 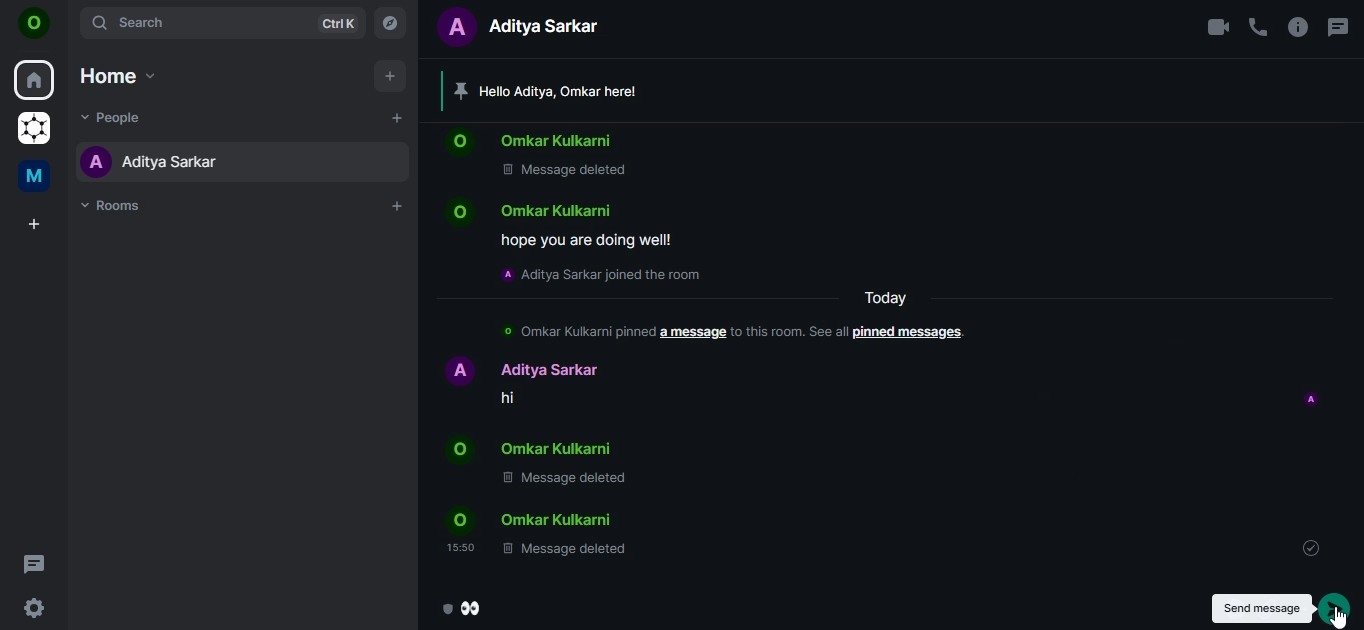 I want to click on video call, so click(x=1216, y=27).